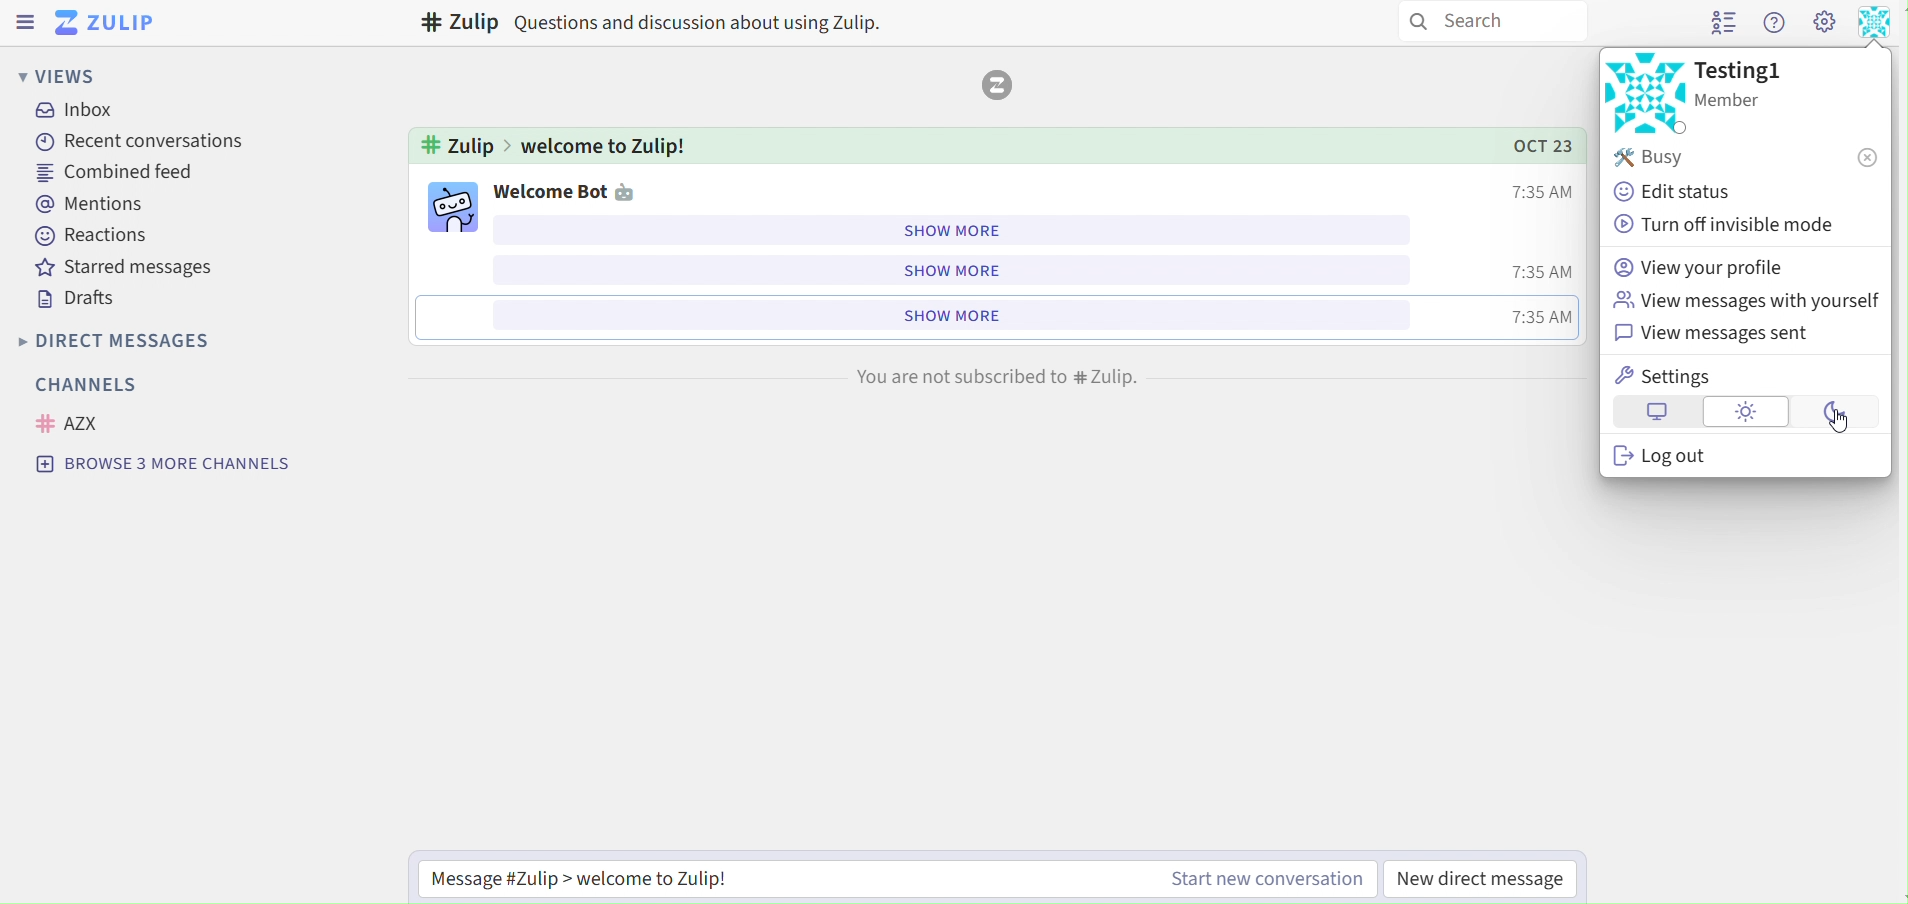  What do you see at coordinates (945, 271) in the screenshot?
I see `show more` at bounding box center [945, 271].